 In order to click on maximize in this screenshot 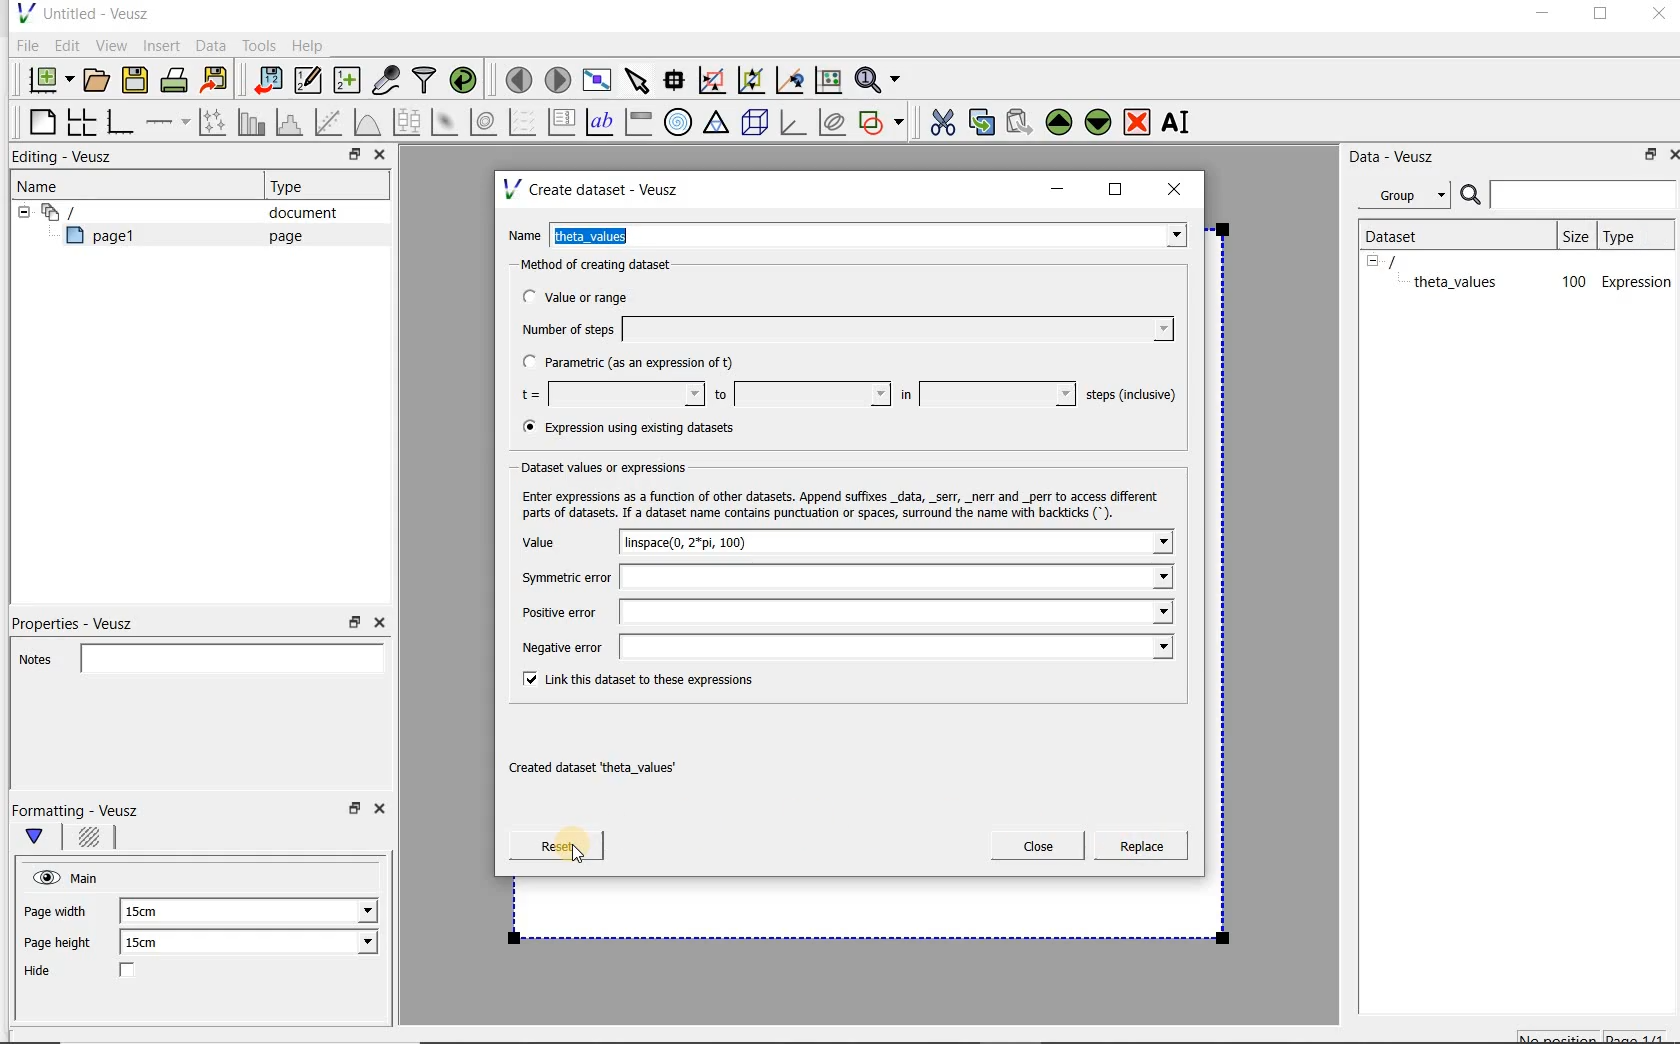, I will do `click(1116, 190)`.